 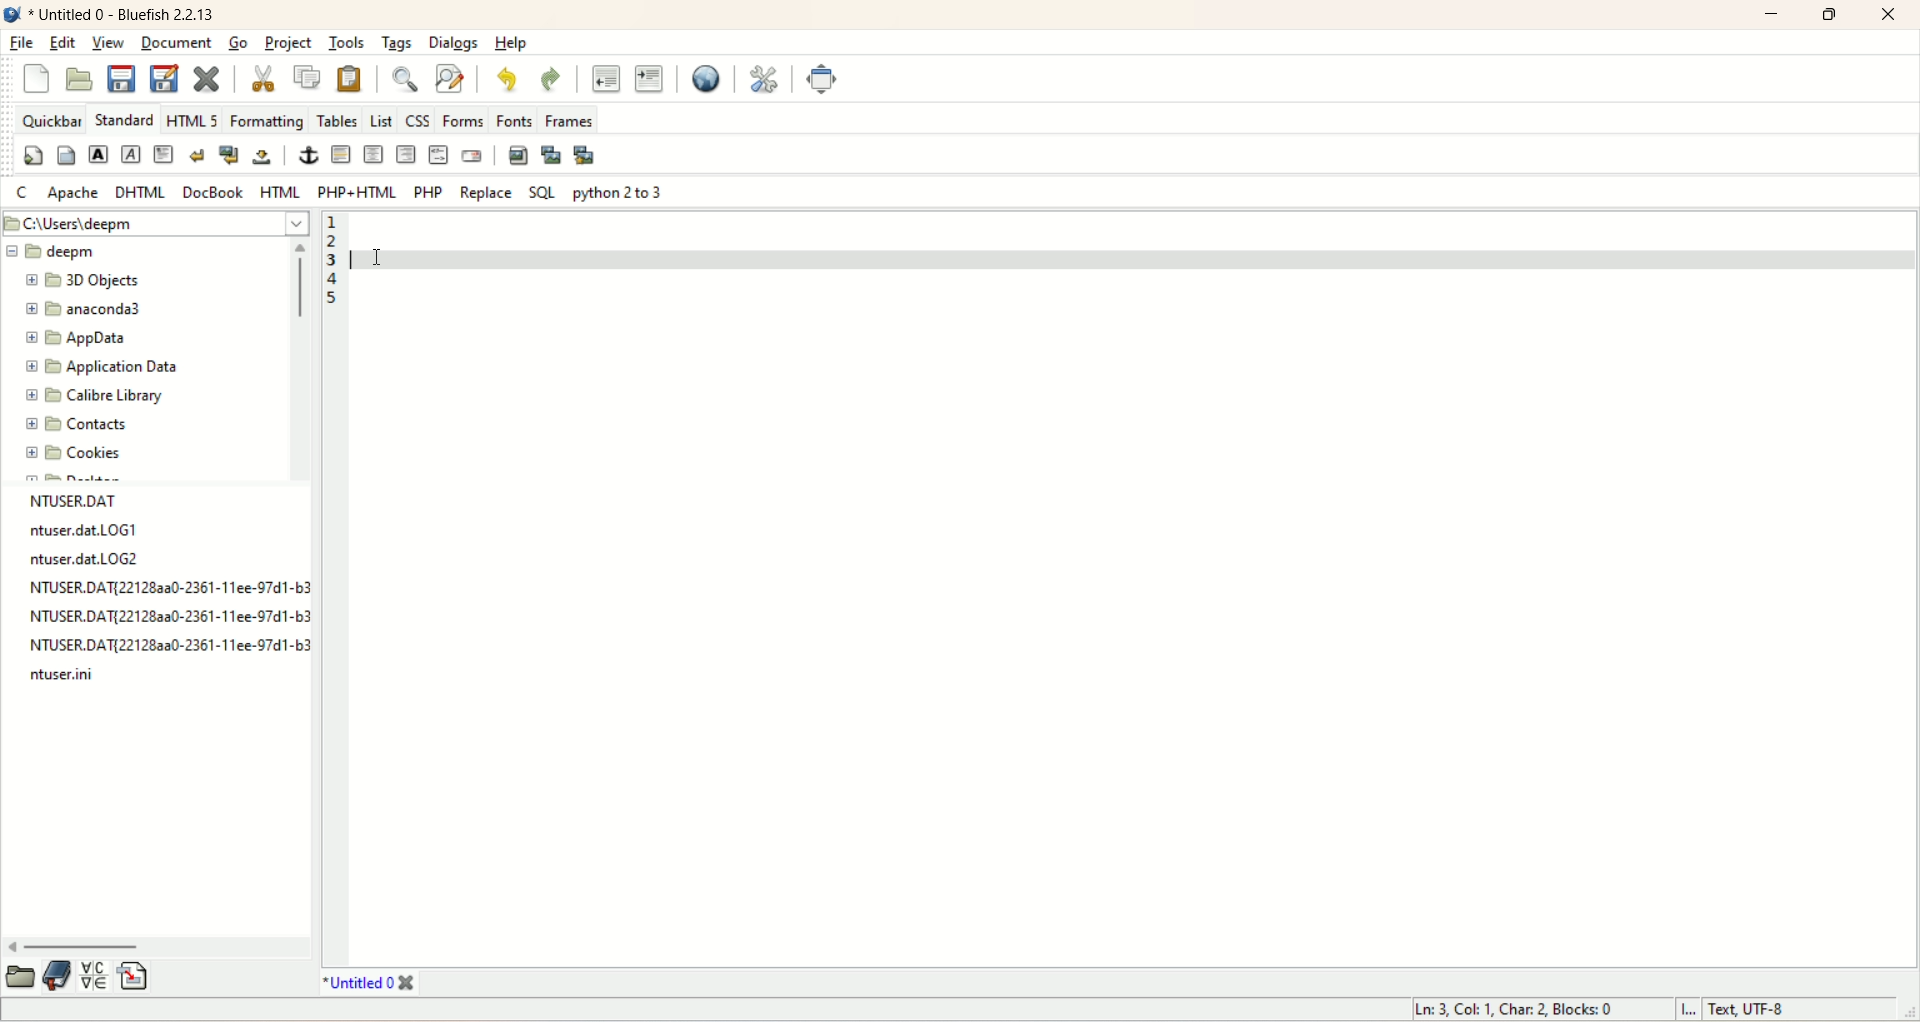 I want to click on insert image, so click(x=518, y=157).